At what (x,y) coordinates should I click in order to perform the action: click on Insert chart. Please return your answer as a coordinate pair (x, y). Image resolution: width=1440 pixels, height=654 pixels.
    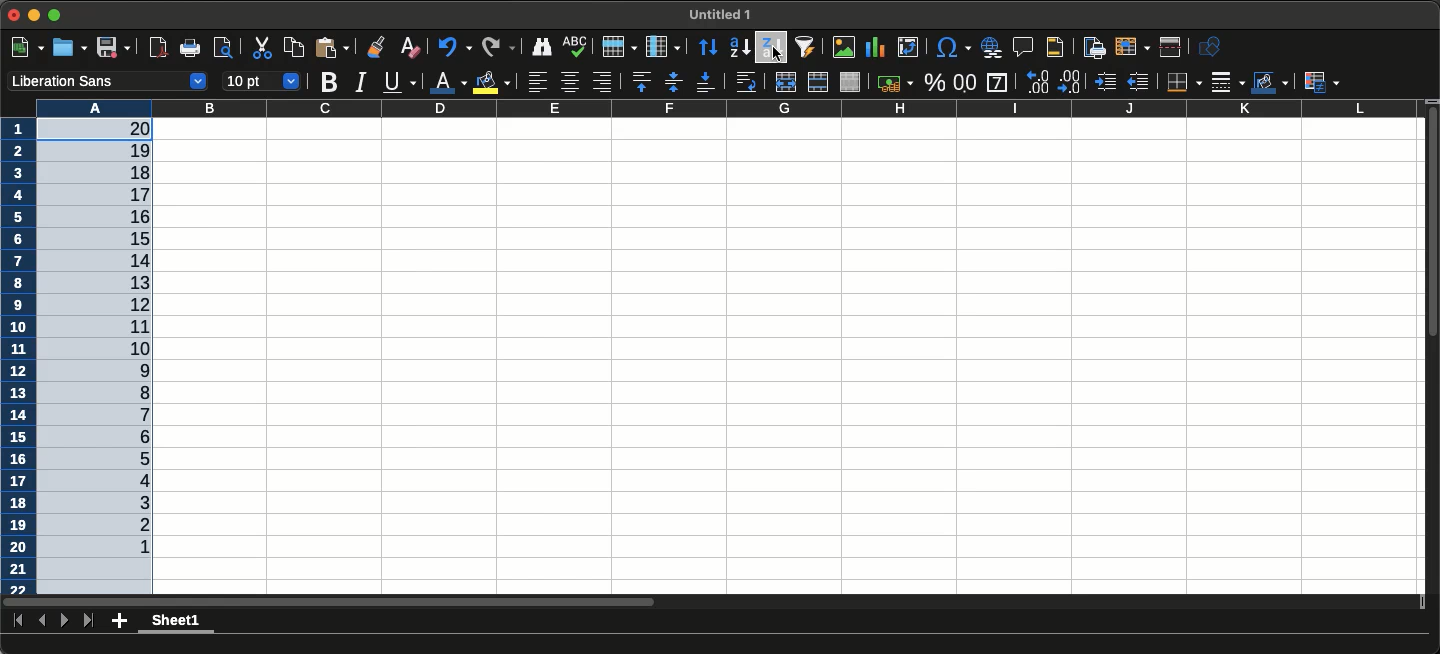
    Looking at the image, I should click on (876, 49).